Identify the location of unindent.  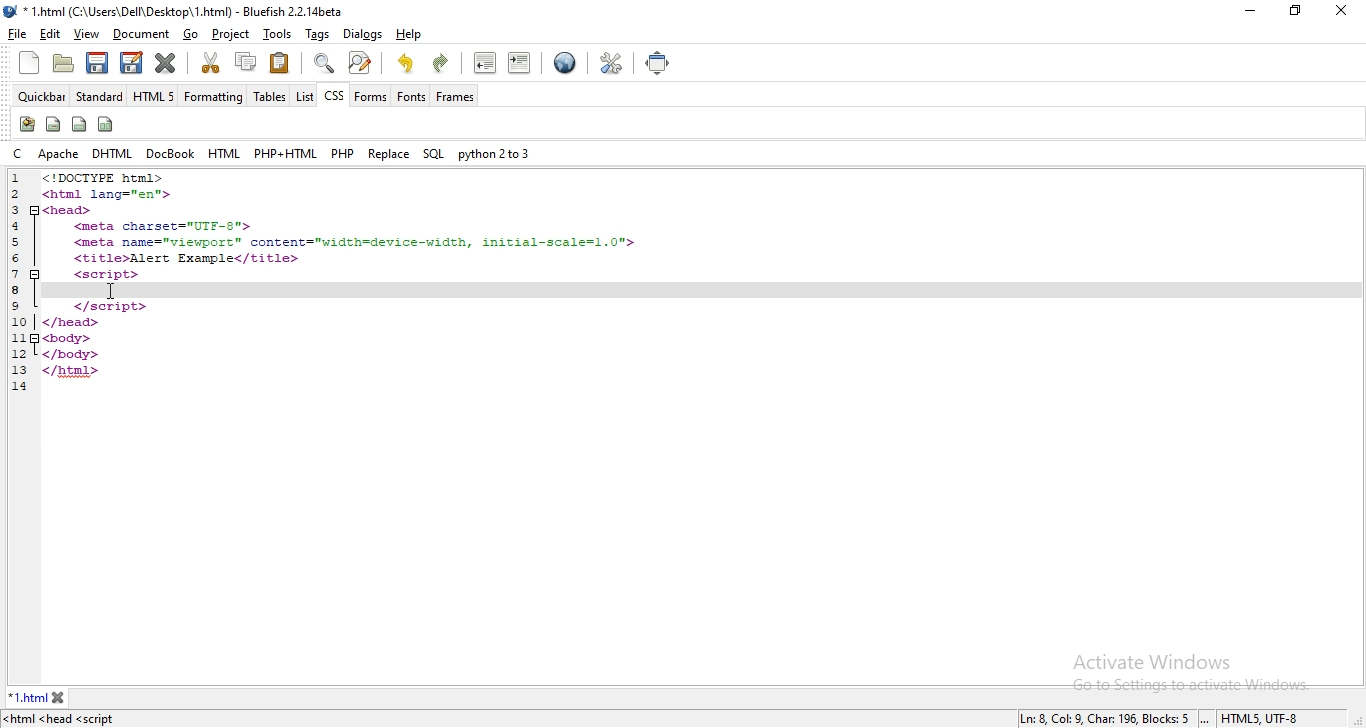
(485, 62).